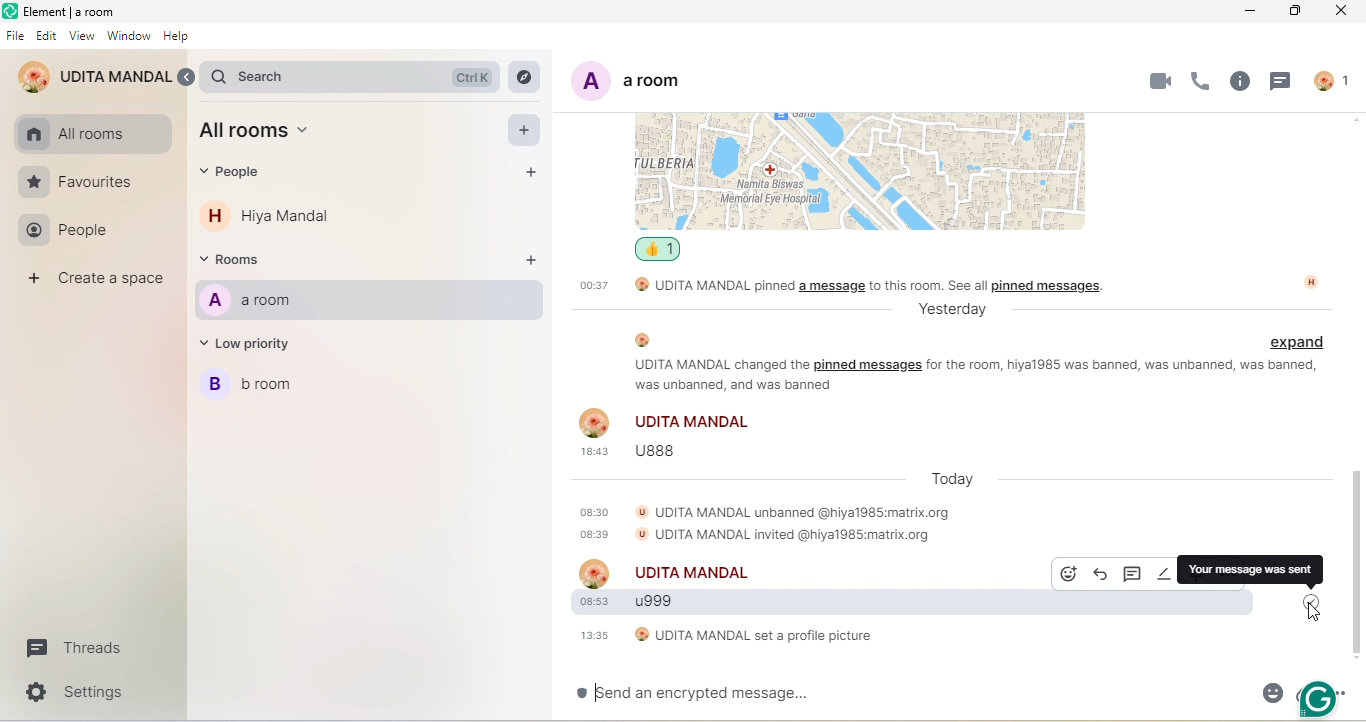  Describe the element at coordinates (73, 693) in the screenshot. I see `Settings` at that location.